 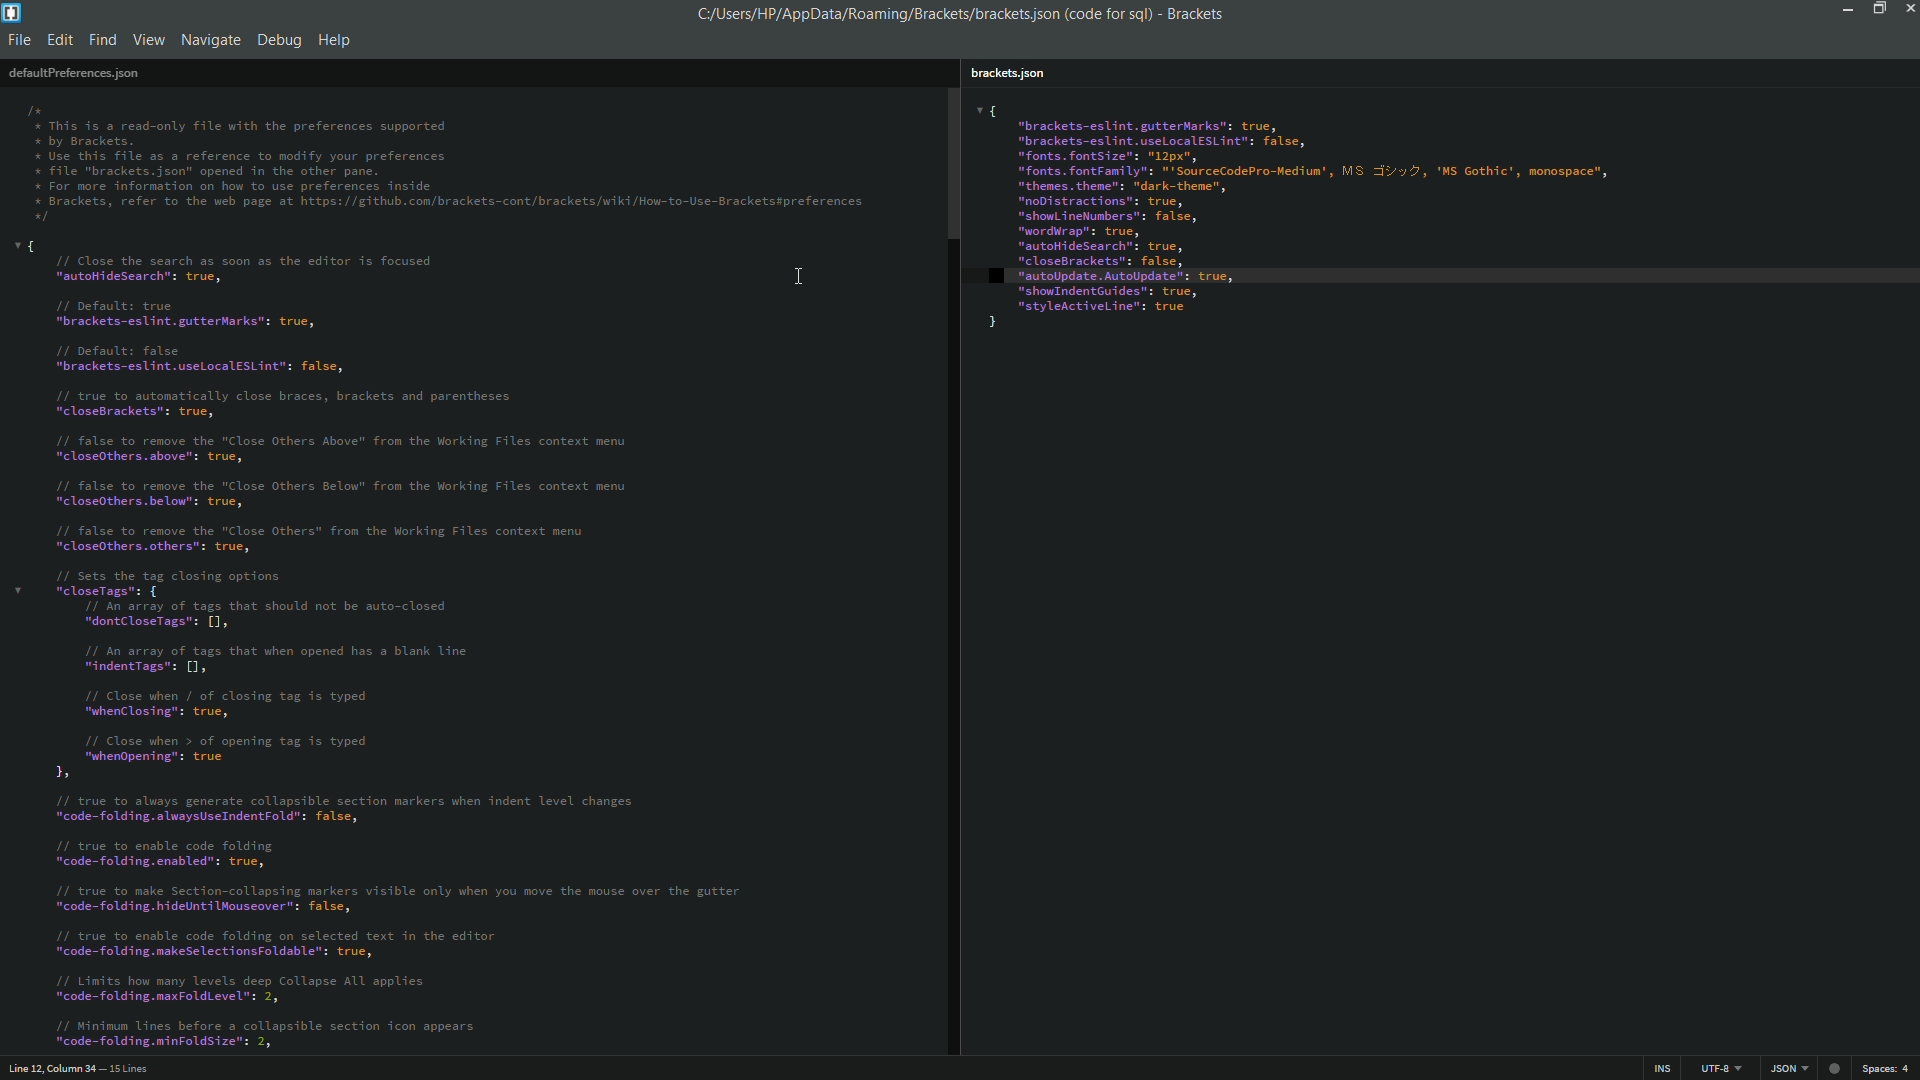 I want to click on view menu, so click(x=149, y=40).